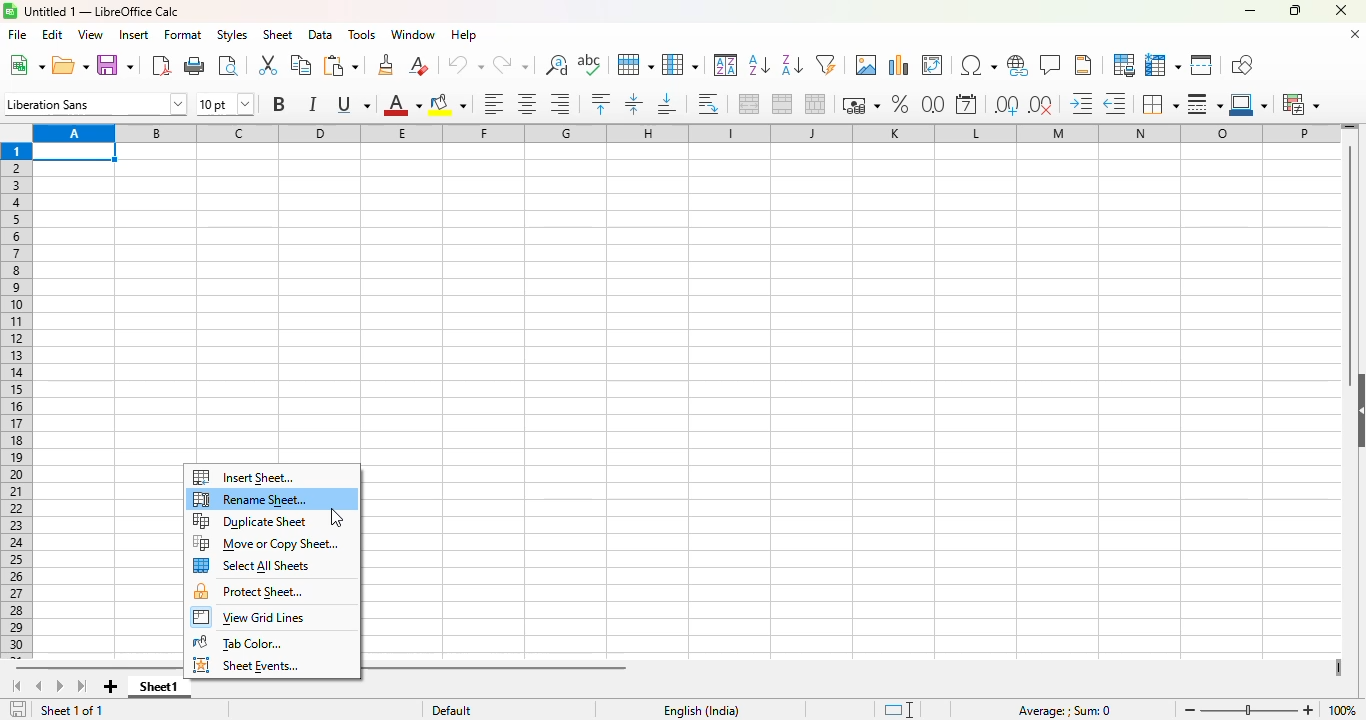  Describe the element at coordinates (700, 710) in the screenshot. I see `English (India)` at that location.